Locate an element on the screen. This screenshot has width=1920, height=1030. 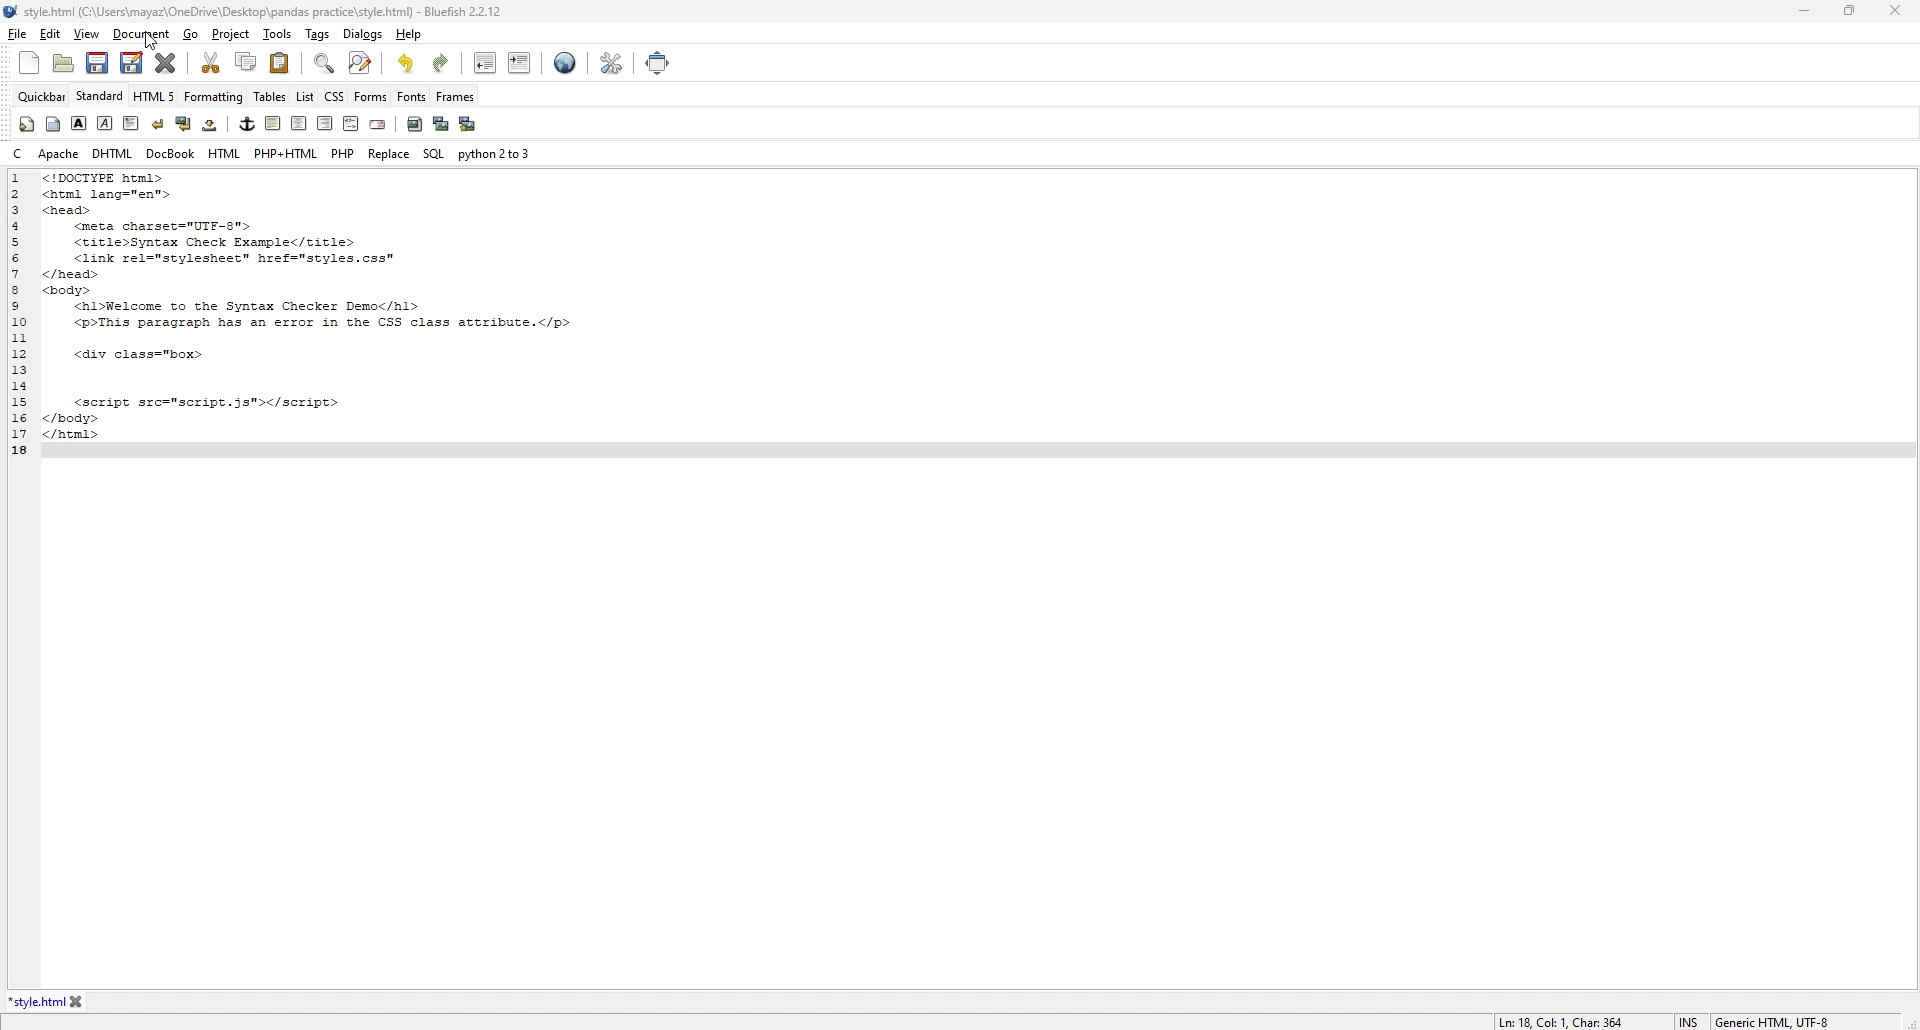
tables is located at coordinates (269, 97).